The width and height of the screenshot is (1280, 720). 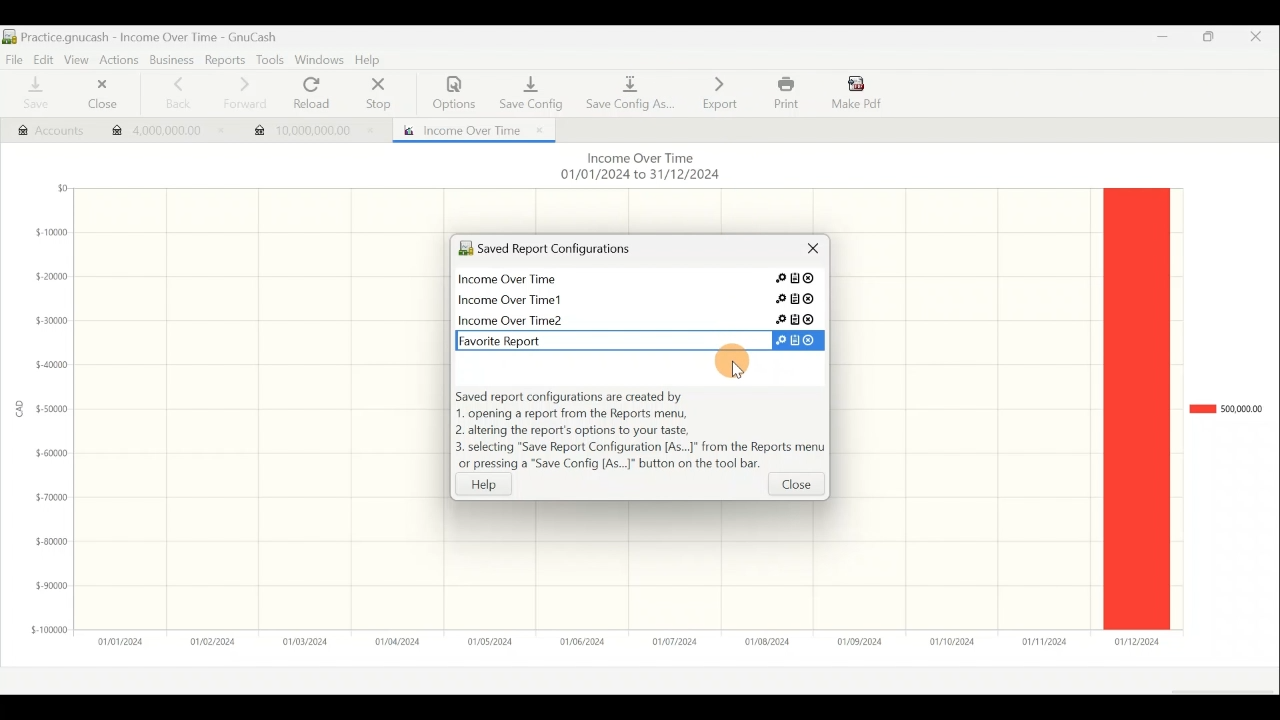 I want to click on Options, so click(x=455, y=93).